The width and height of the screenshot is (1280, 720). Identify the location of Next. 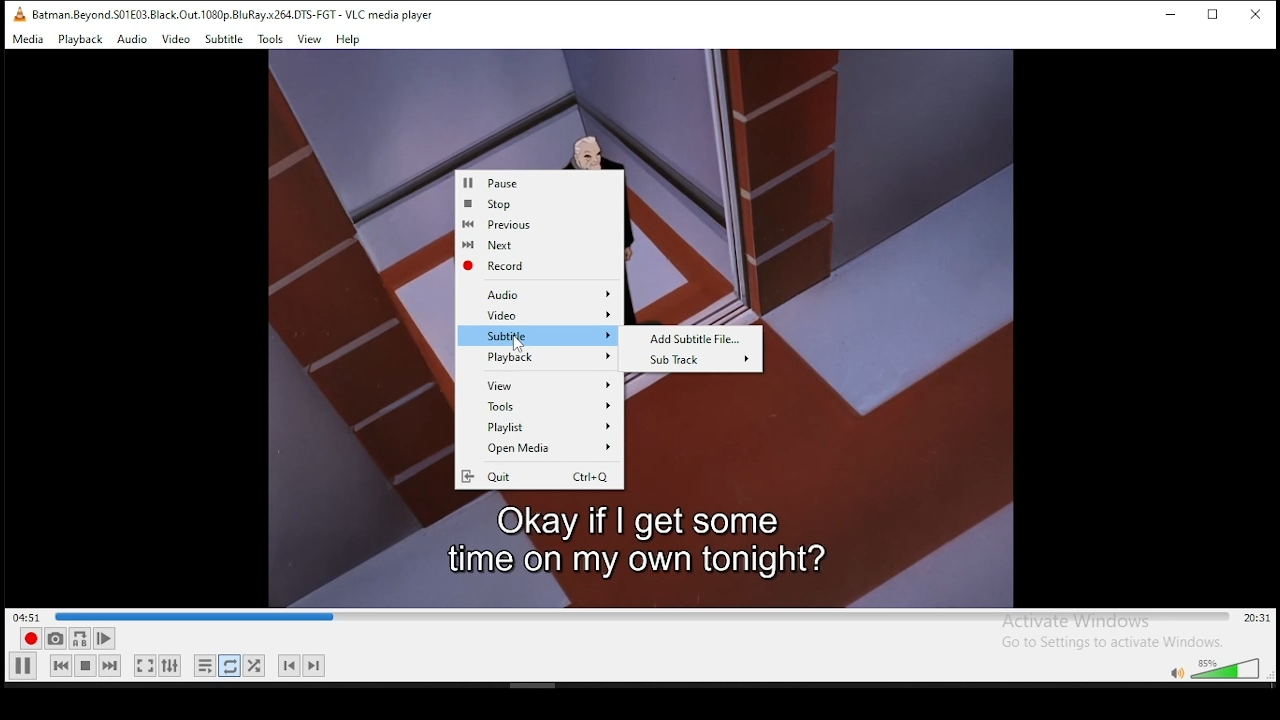
(536, 244).